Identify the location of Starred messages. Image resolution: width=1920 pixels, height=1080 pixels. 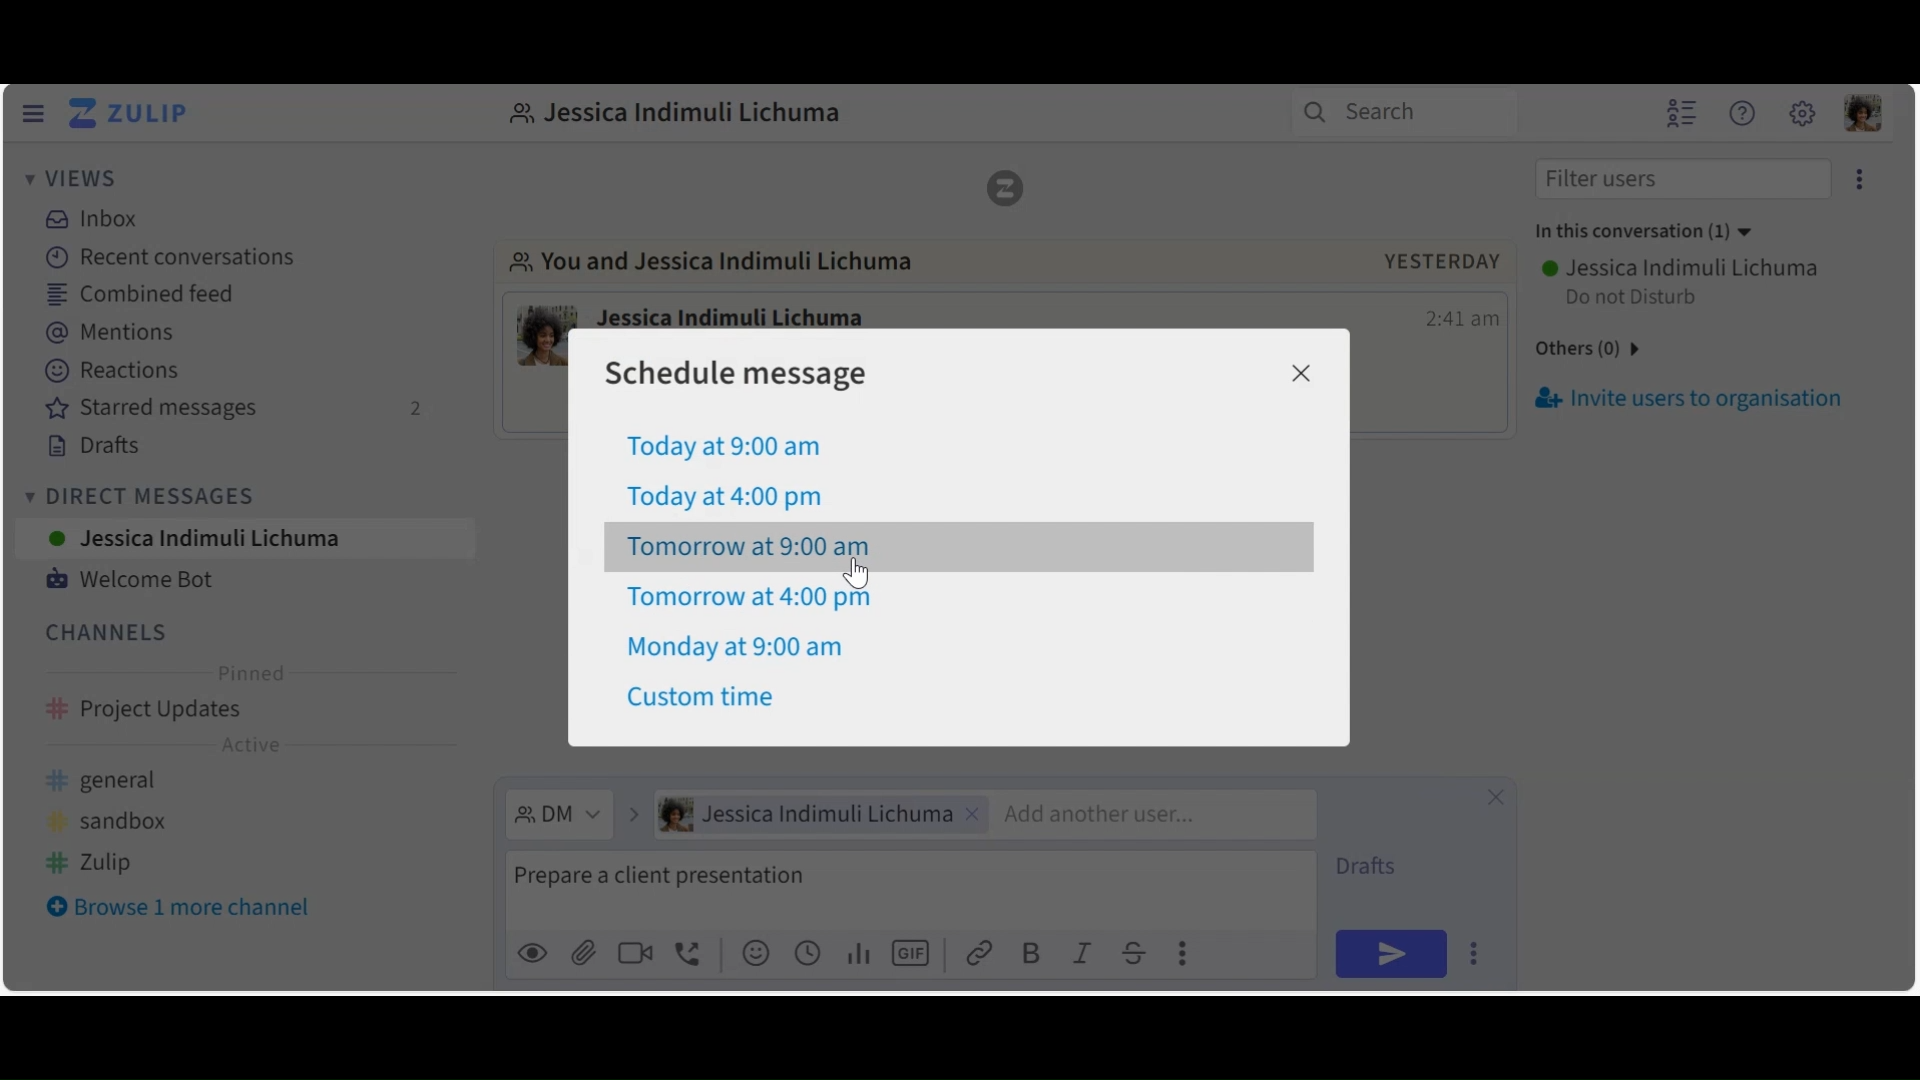
(235, 411).